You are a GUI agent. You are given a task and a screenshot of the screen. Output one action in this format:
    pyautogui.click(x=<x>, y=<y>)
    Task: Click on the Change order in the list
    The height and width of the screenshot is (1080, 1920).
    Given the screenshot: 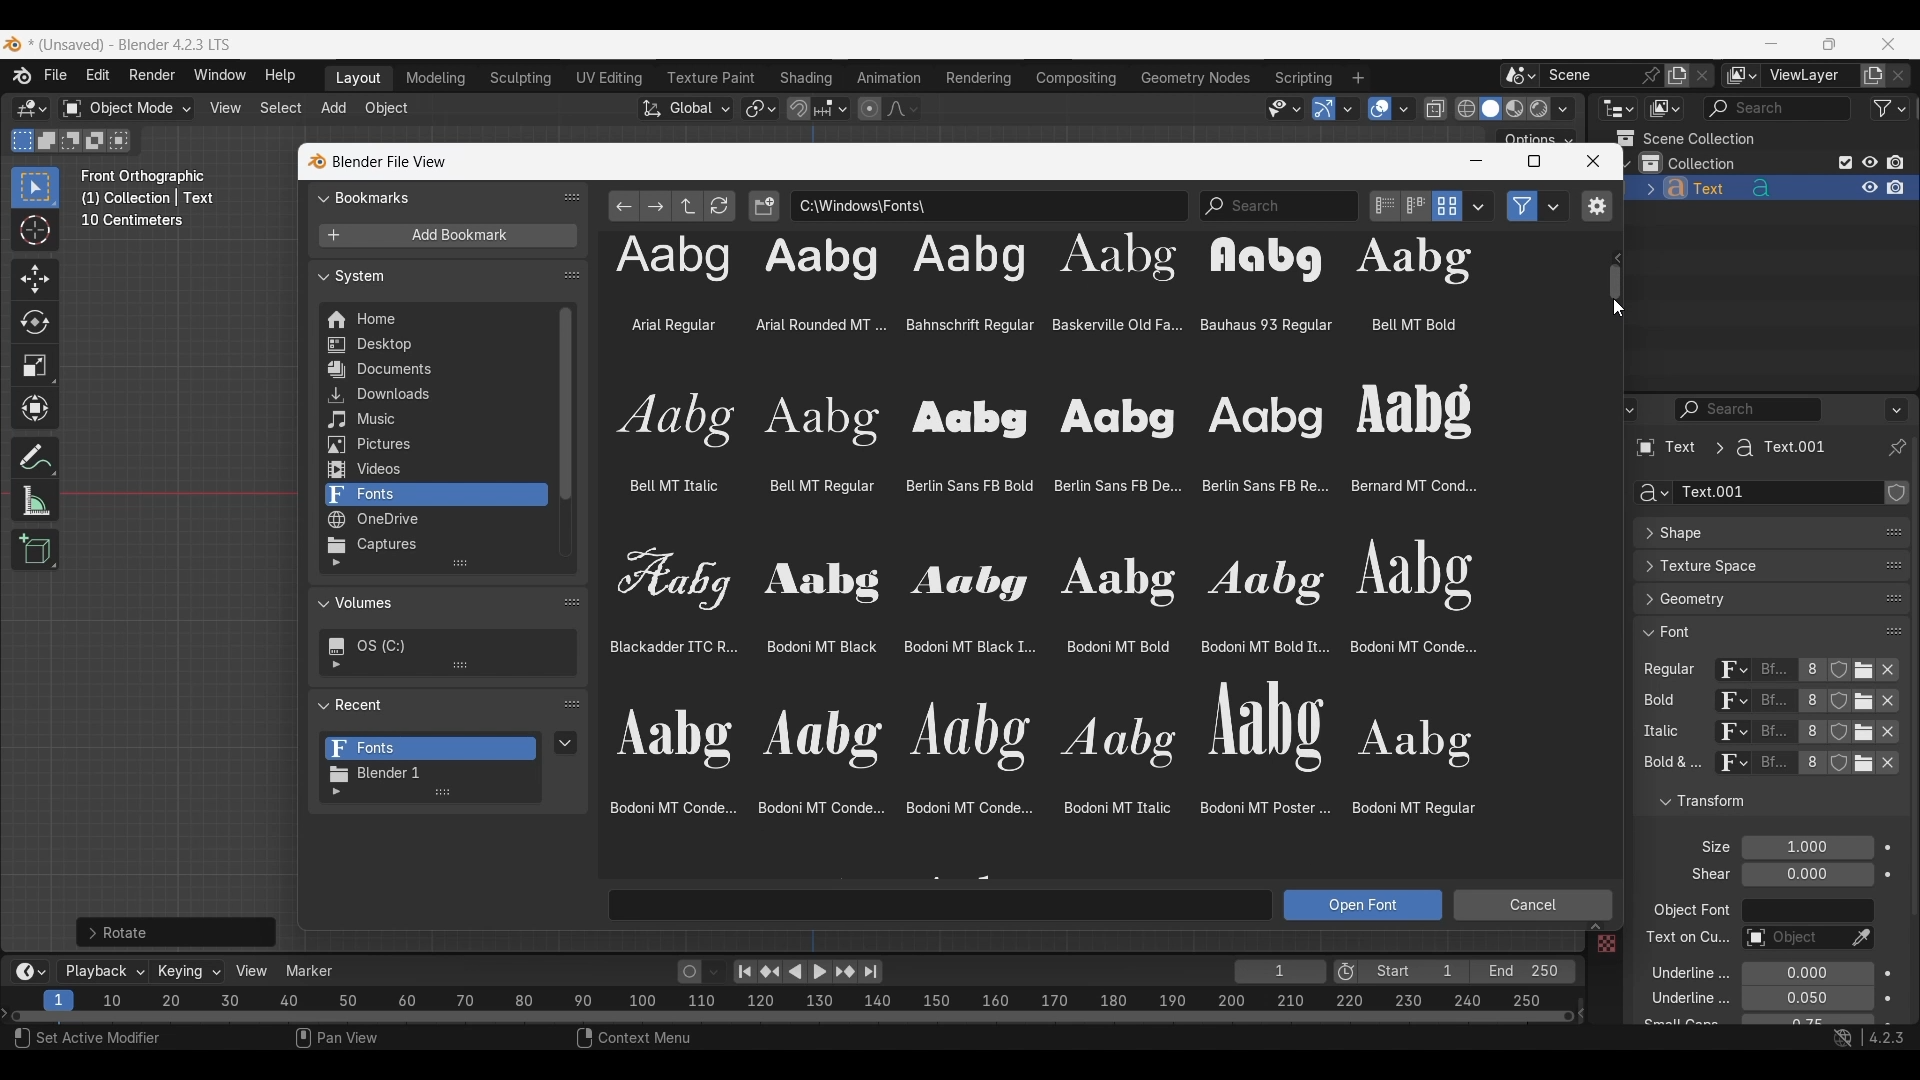 What is the action you would take?
    pyautogui.click(x=1894, y=825)
    